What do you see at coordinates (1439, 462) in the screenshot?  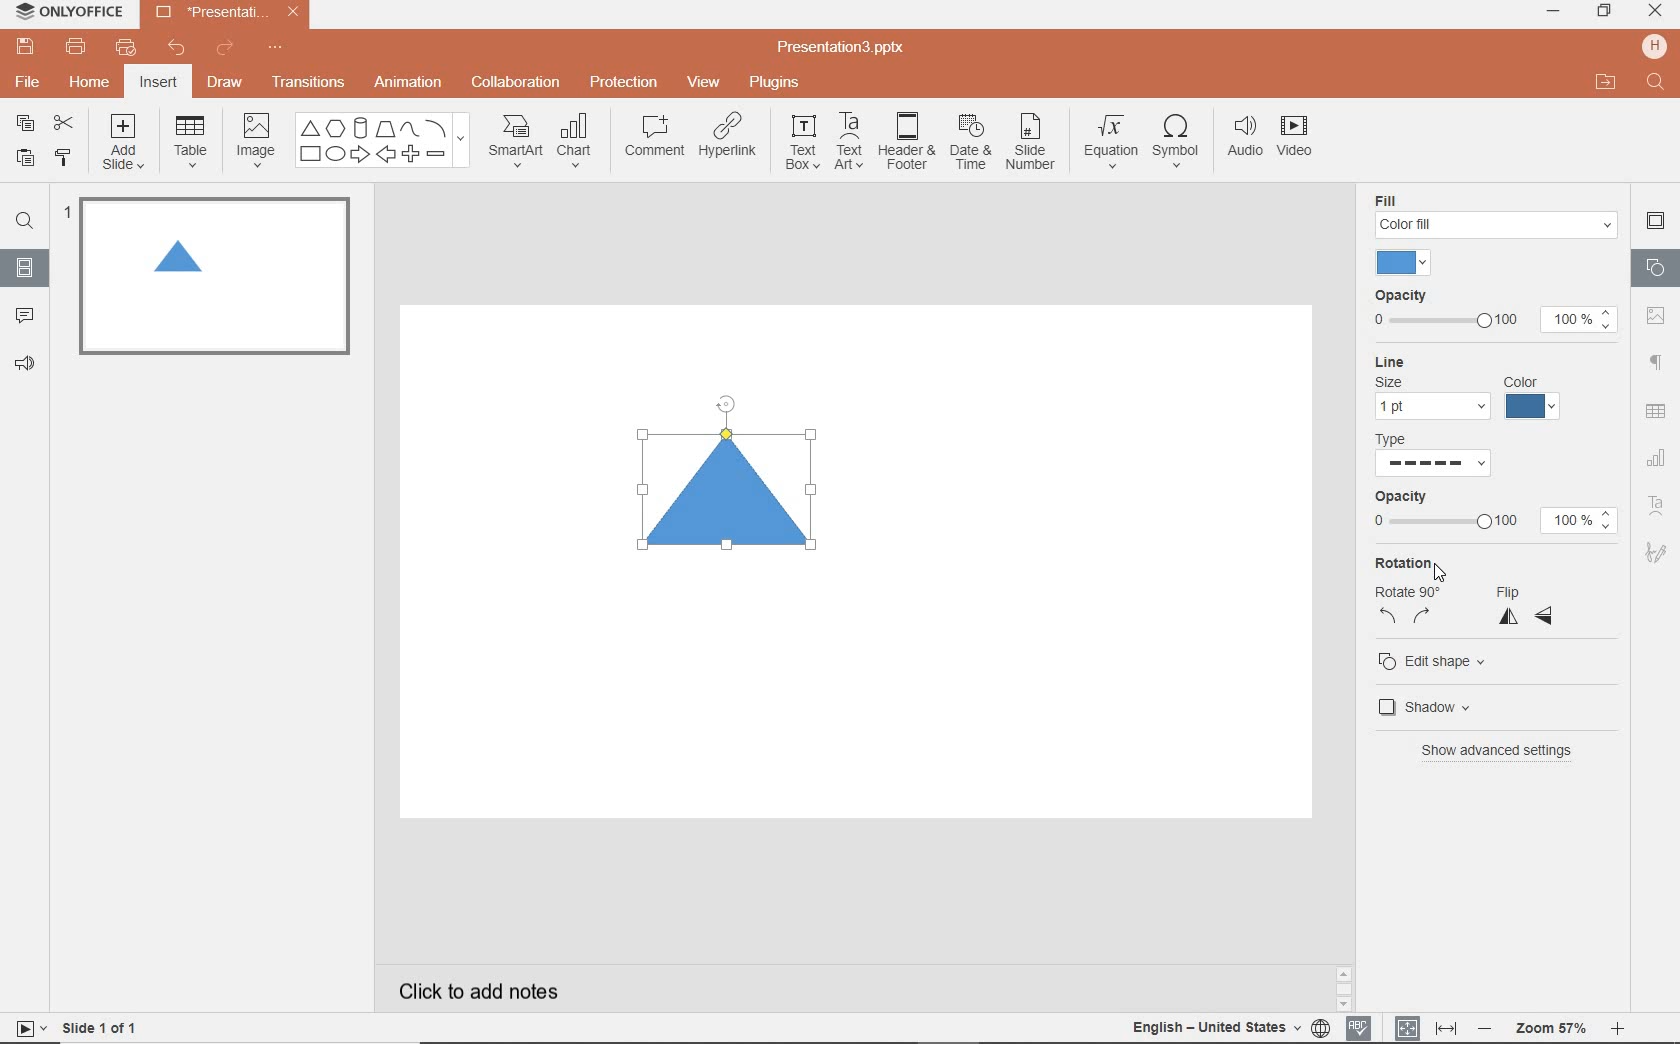 I see `dashed lines` at bounding box center [1439, 462].